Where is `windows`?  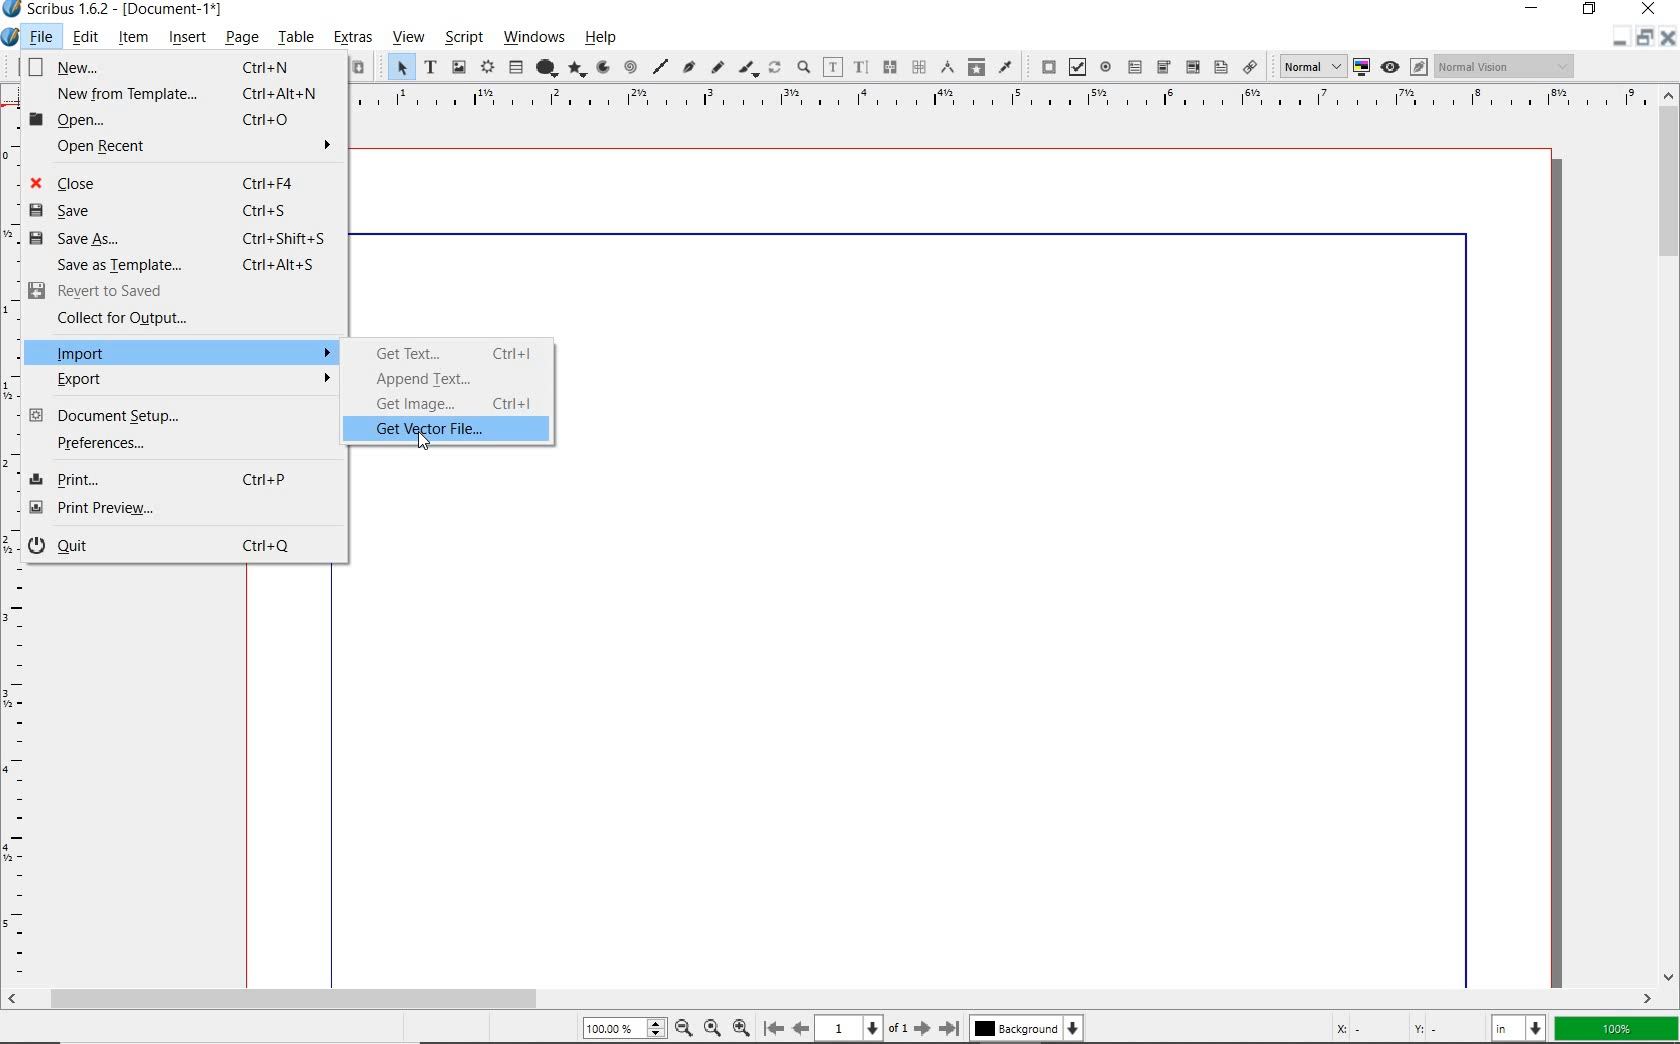
windows is located at coordinates (533, 36).